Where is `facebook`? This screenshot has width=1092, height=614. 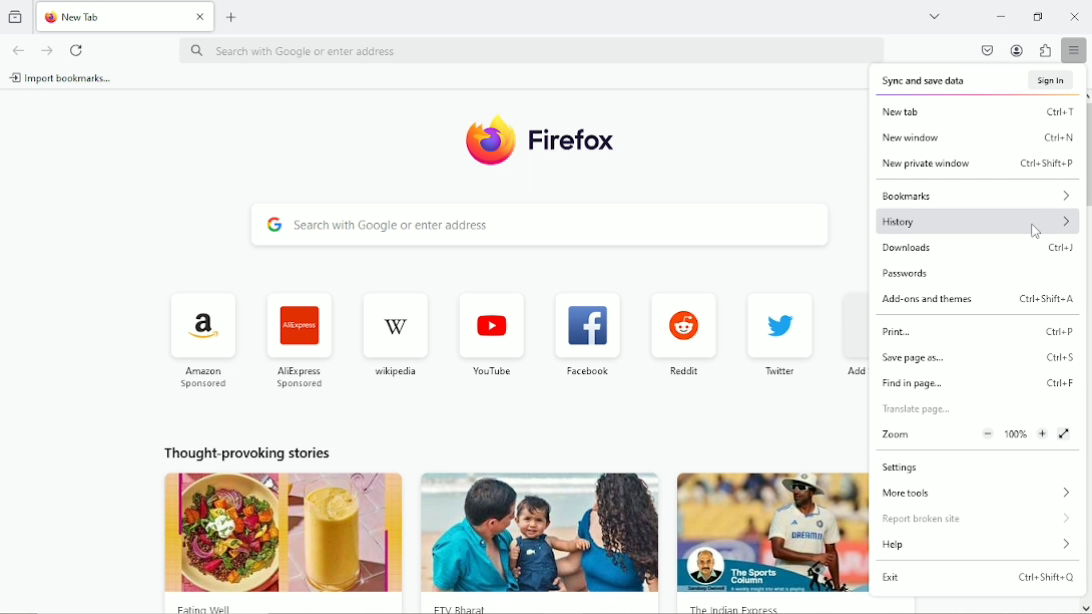
facebook is located at coordinates (586, 371).